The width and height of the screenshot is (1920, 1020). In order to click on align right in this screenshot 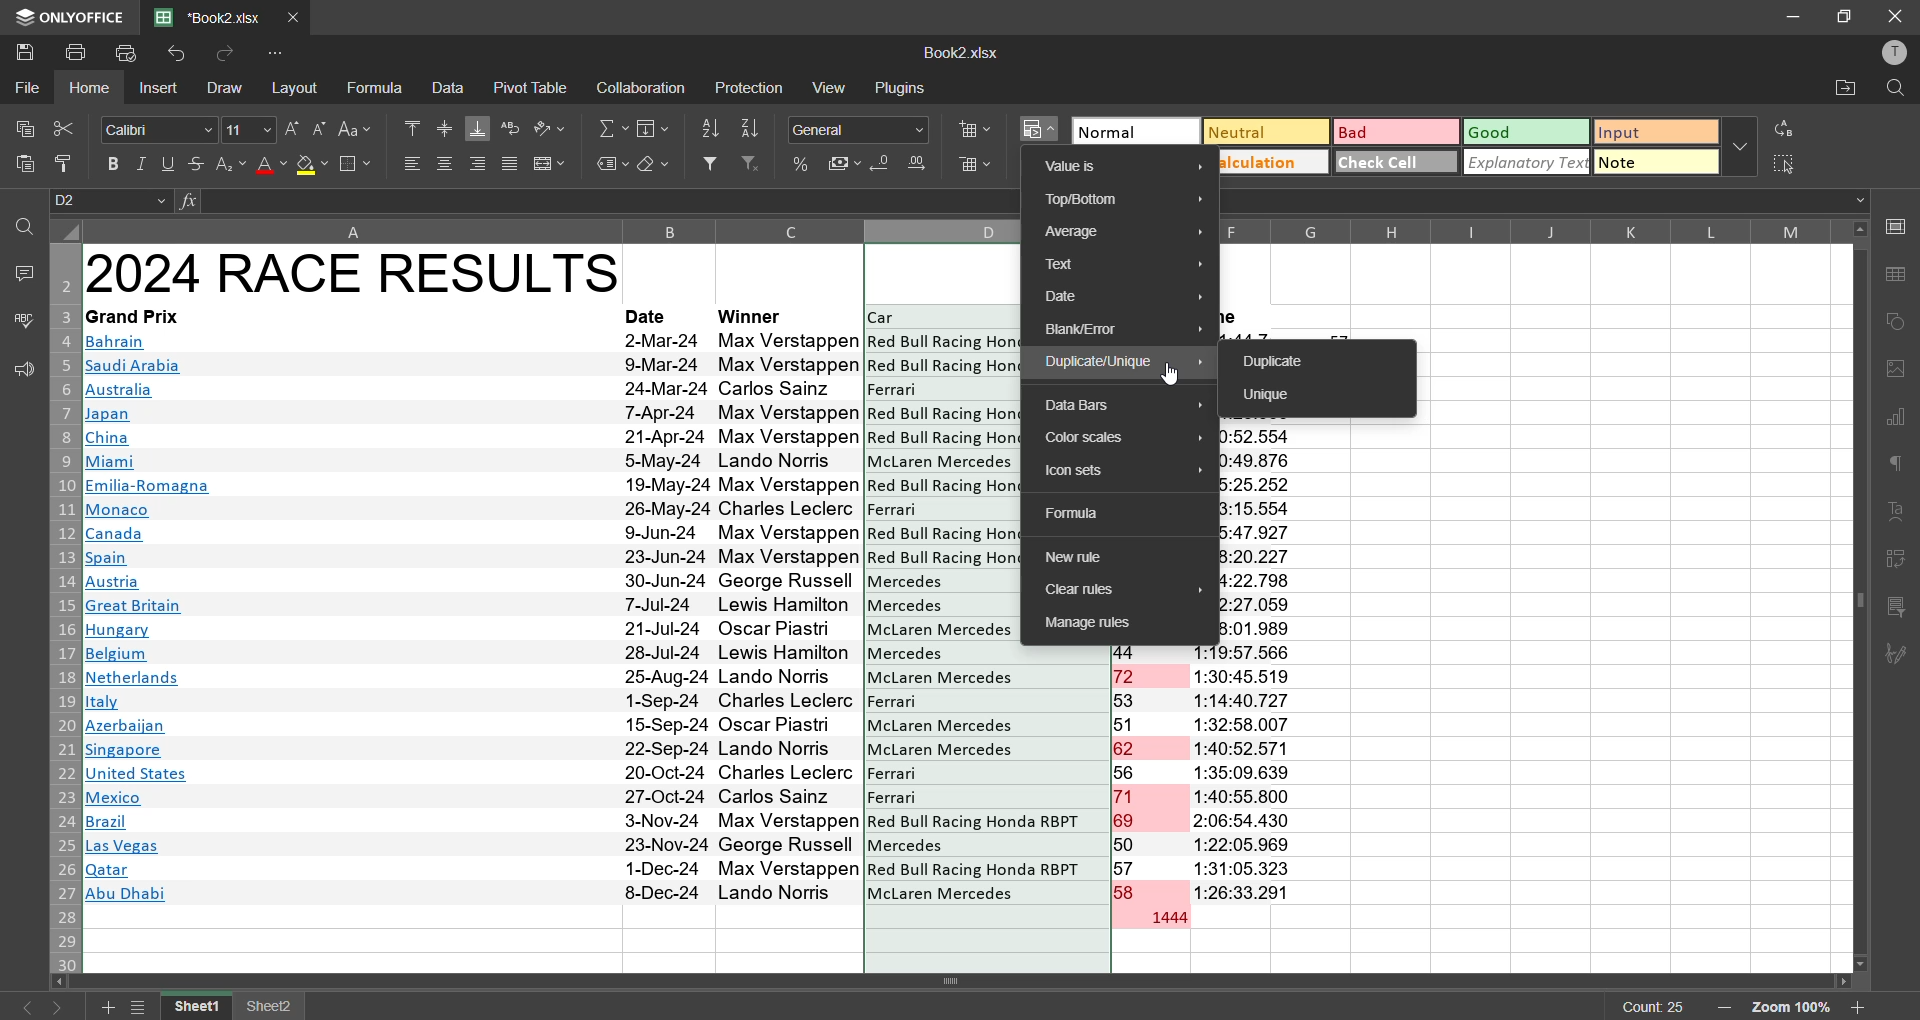, I will do `click(482, 163)`.